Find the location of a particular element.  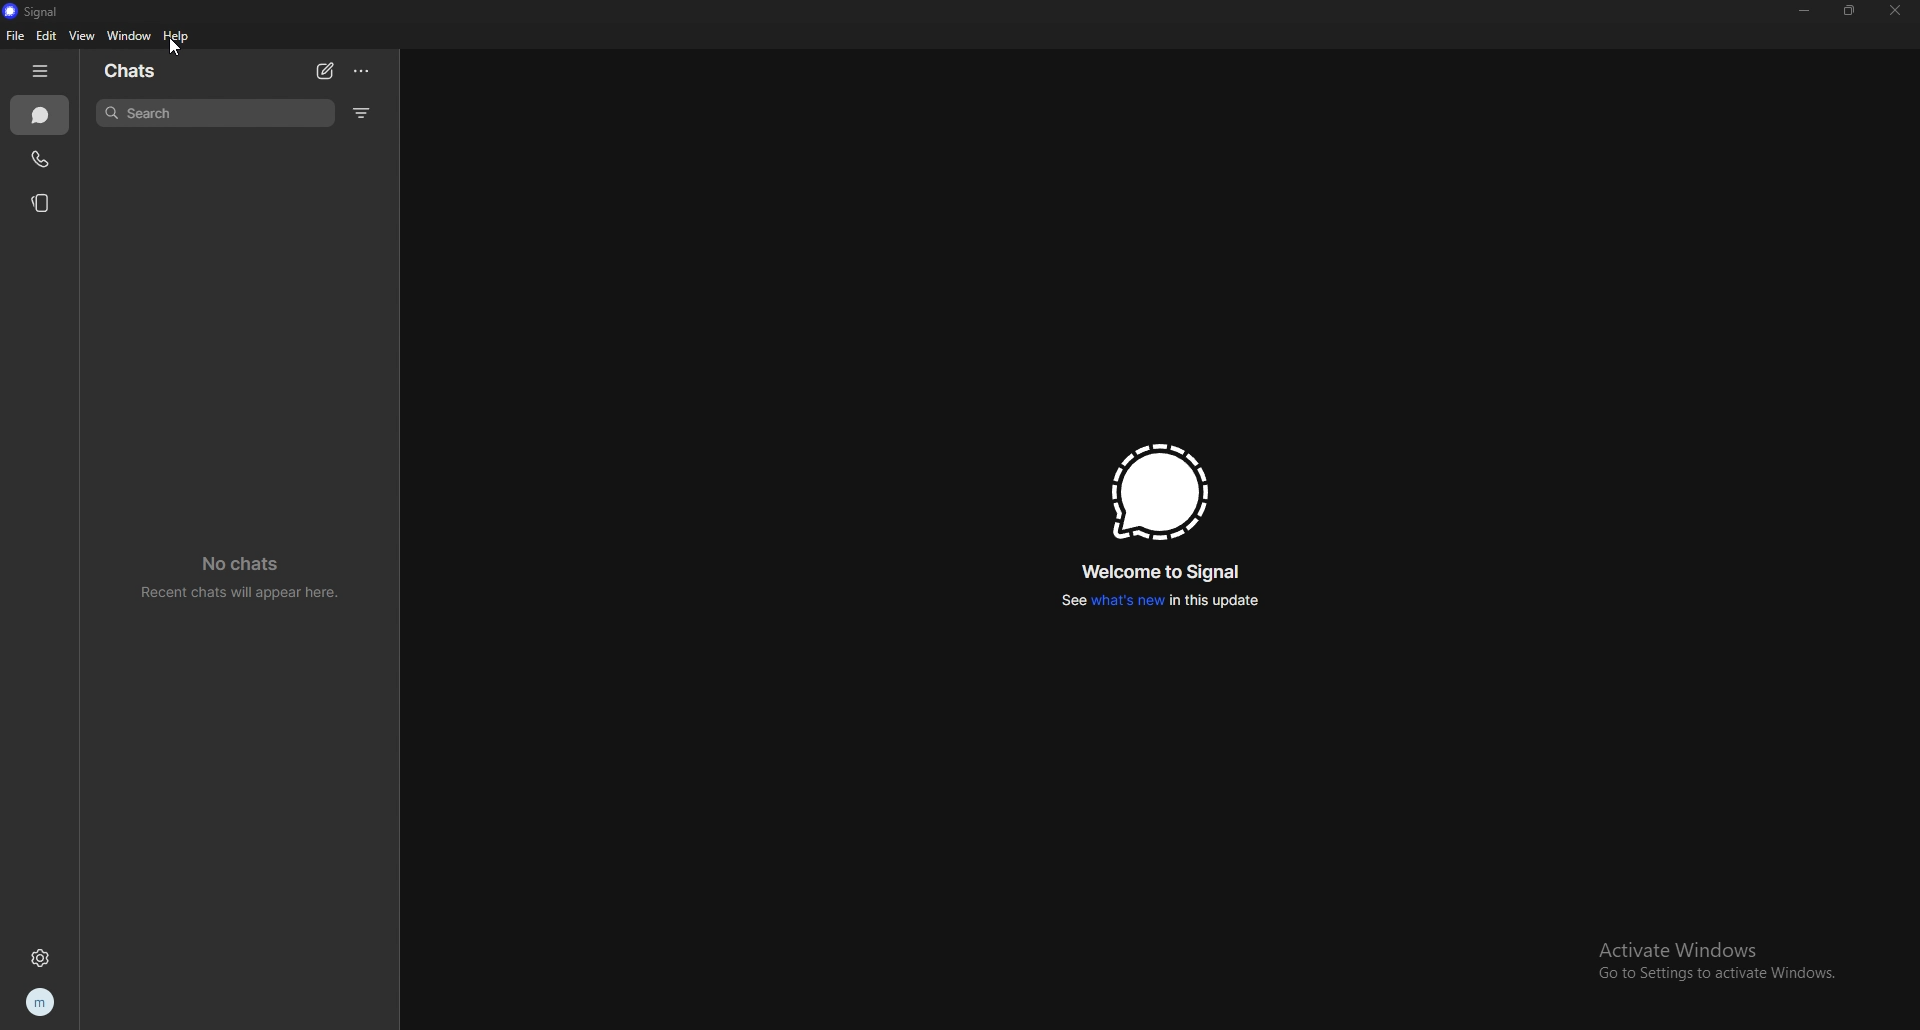

welcome to signal is located at coordinates (1160, 570).